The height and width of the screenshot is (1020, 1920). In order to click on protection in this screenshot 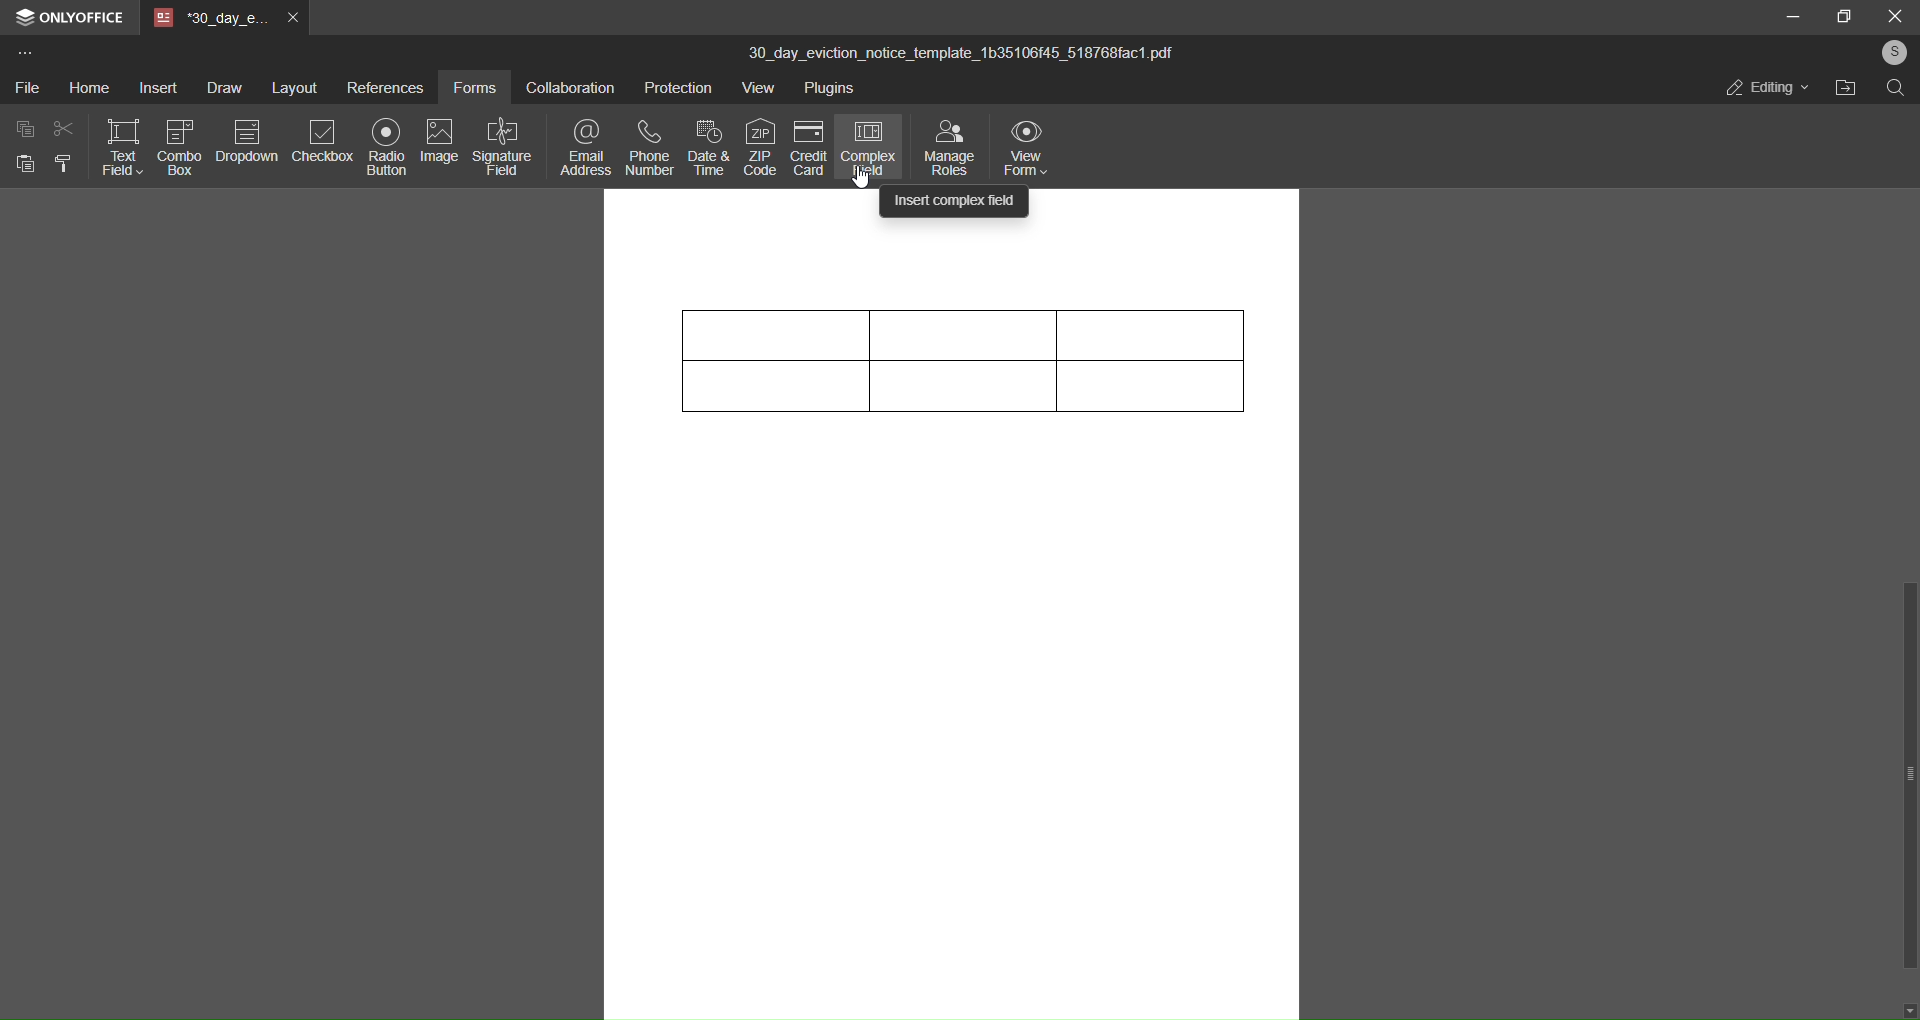, I will do `click(676, 91)`.